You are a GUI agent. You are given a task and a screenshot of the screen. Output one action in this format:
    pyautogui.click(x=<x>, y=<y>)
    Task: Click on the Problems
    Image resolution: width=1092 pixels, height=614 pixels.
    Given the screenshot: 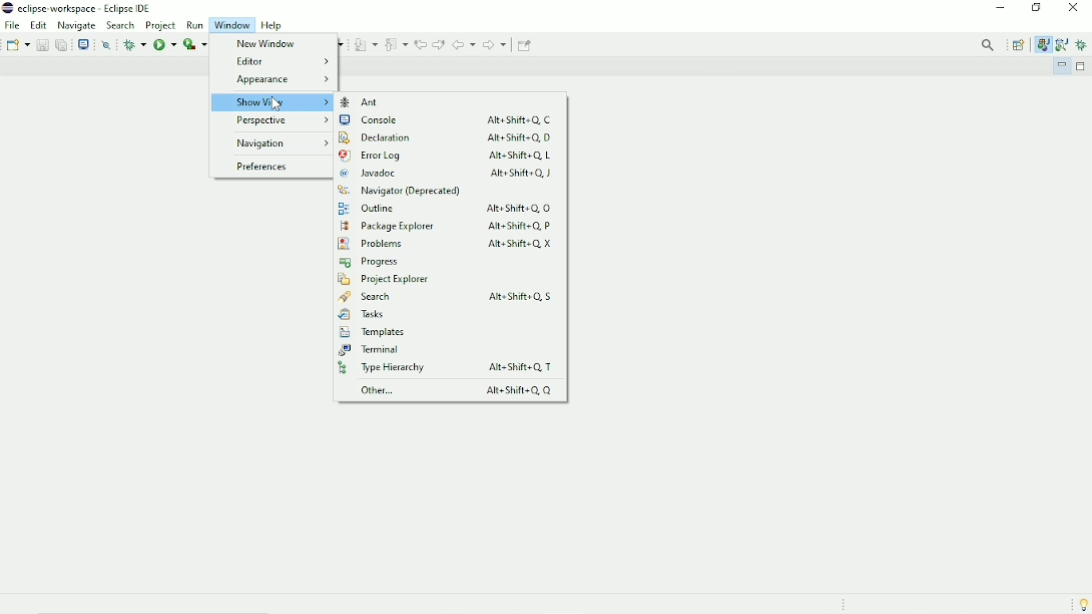 What is the action you would take?
    pyautogui.click(x=445, y=244)
    